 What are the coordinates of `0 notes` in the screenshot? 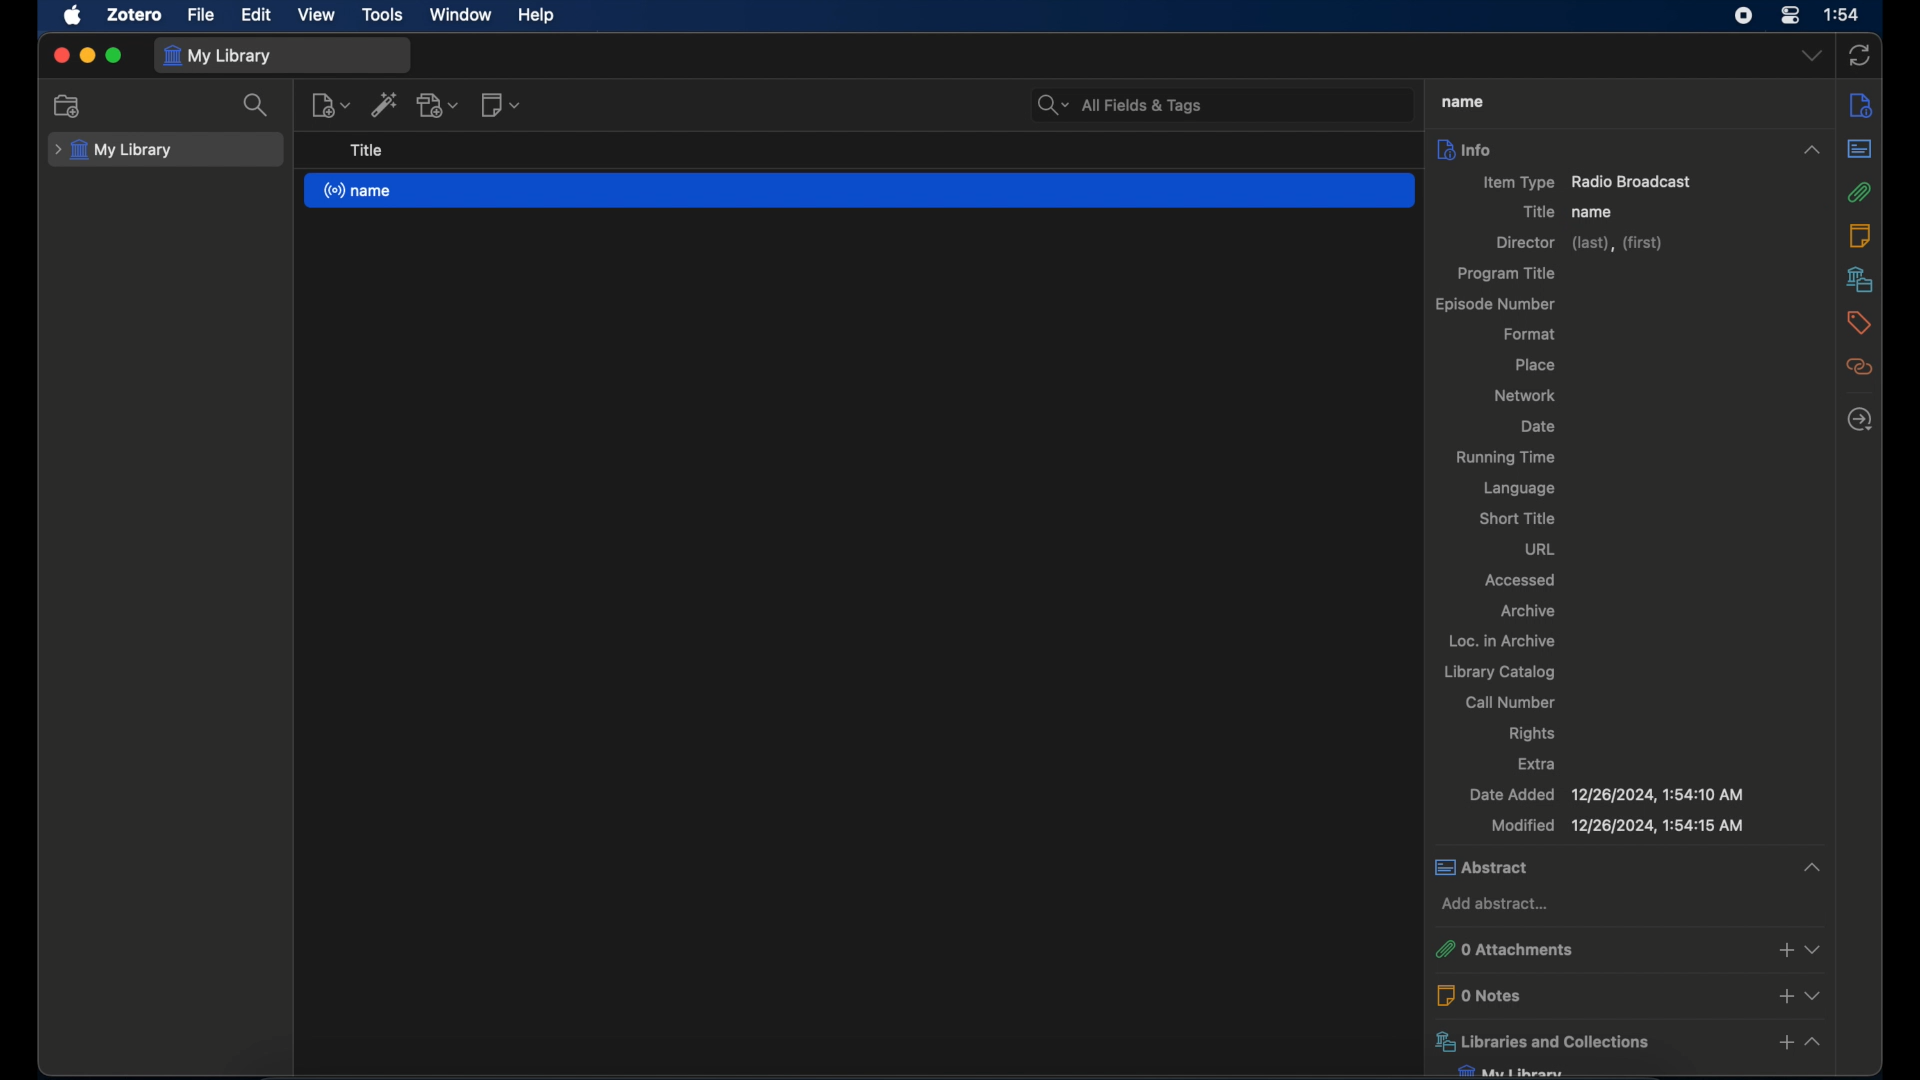 It's located at (1632, 994).